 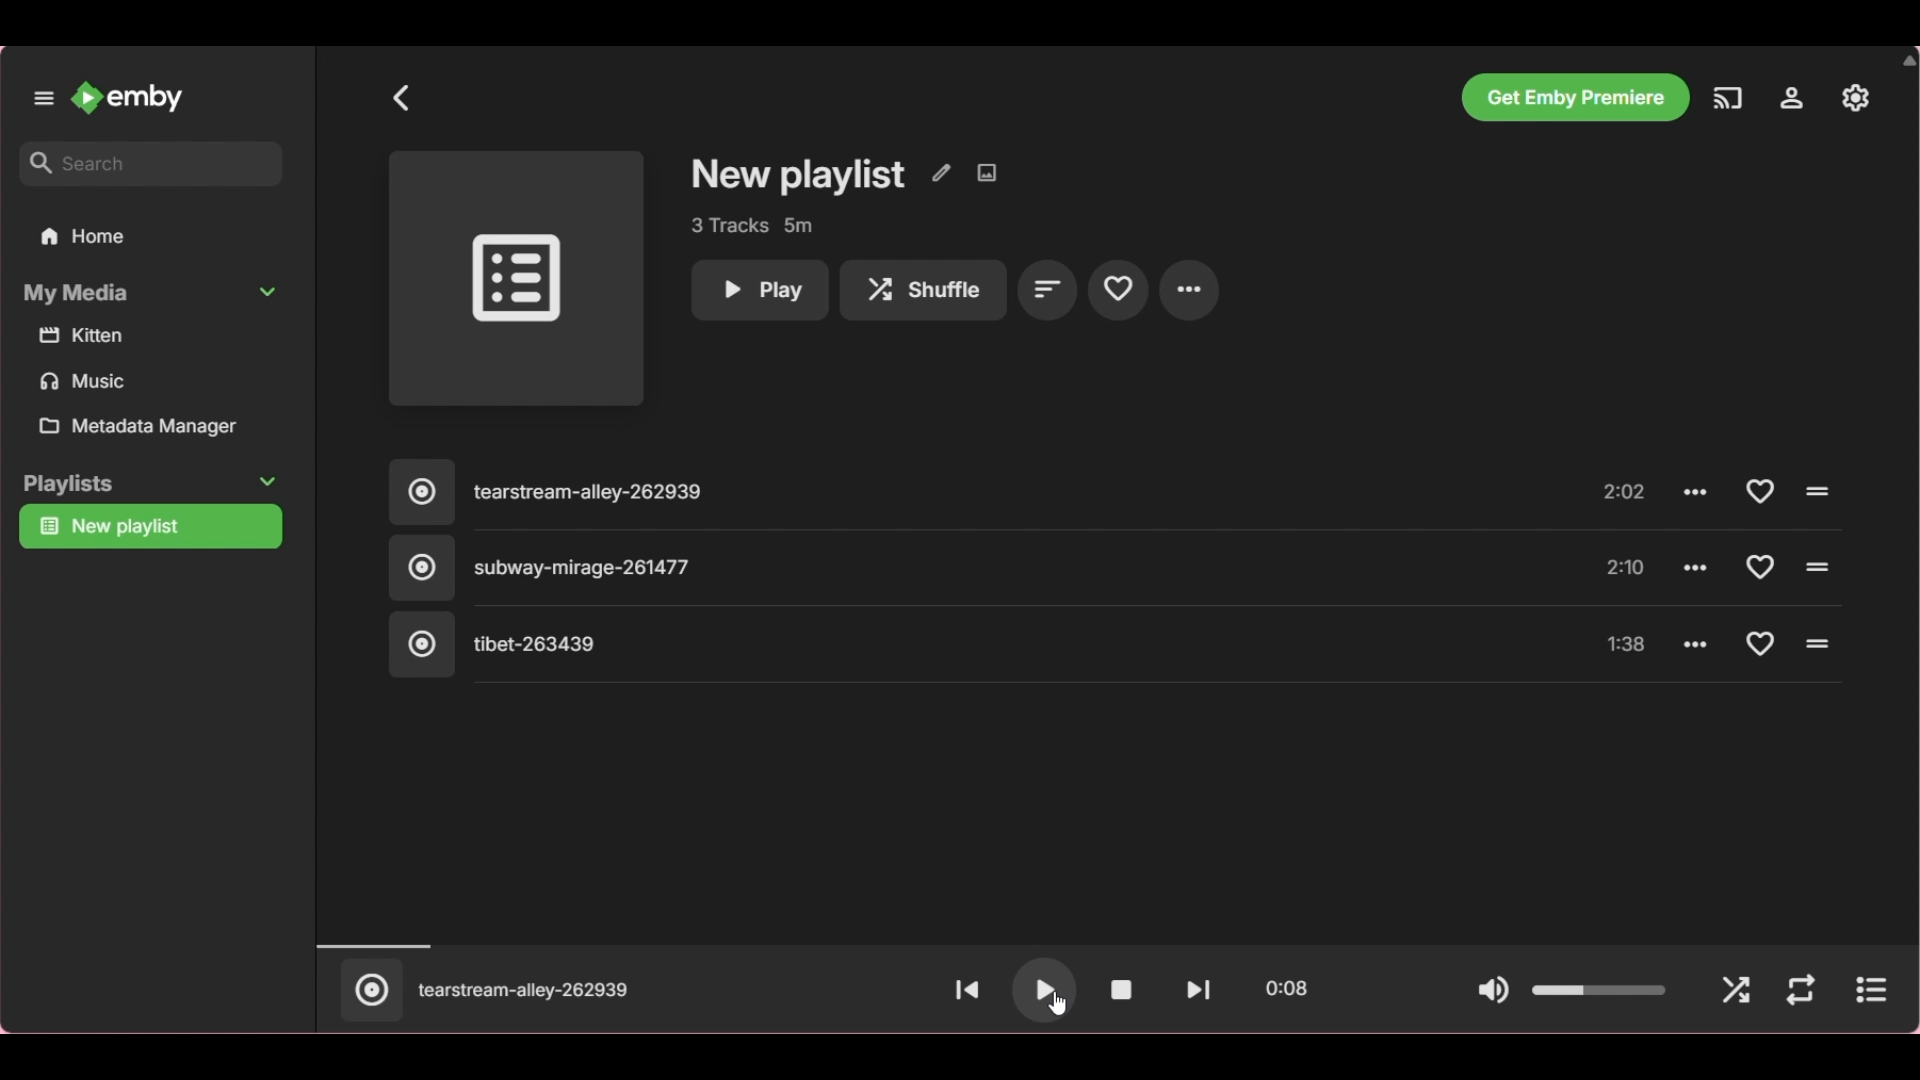 What do you see at coordinates (152, 293) in the screenshot?
I see `Collapse My Media` at bounding box center [152, 293].